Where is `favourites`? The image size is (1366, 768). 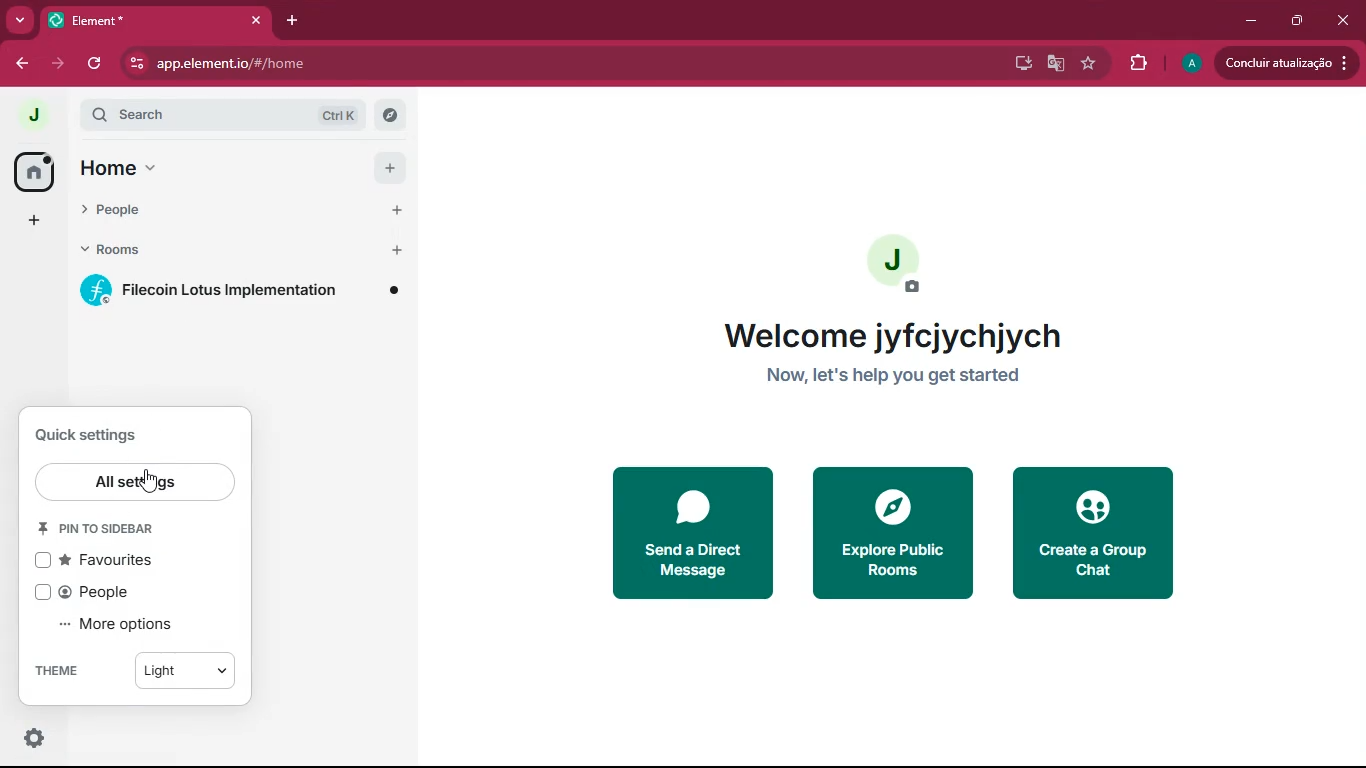
favourites is located at coordinates (109, 561).